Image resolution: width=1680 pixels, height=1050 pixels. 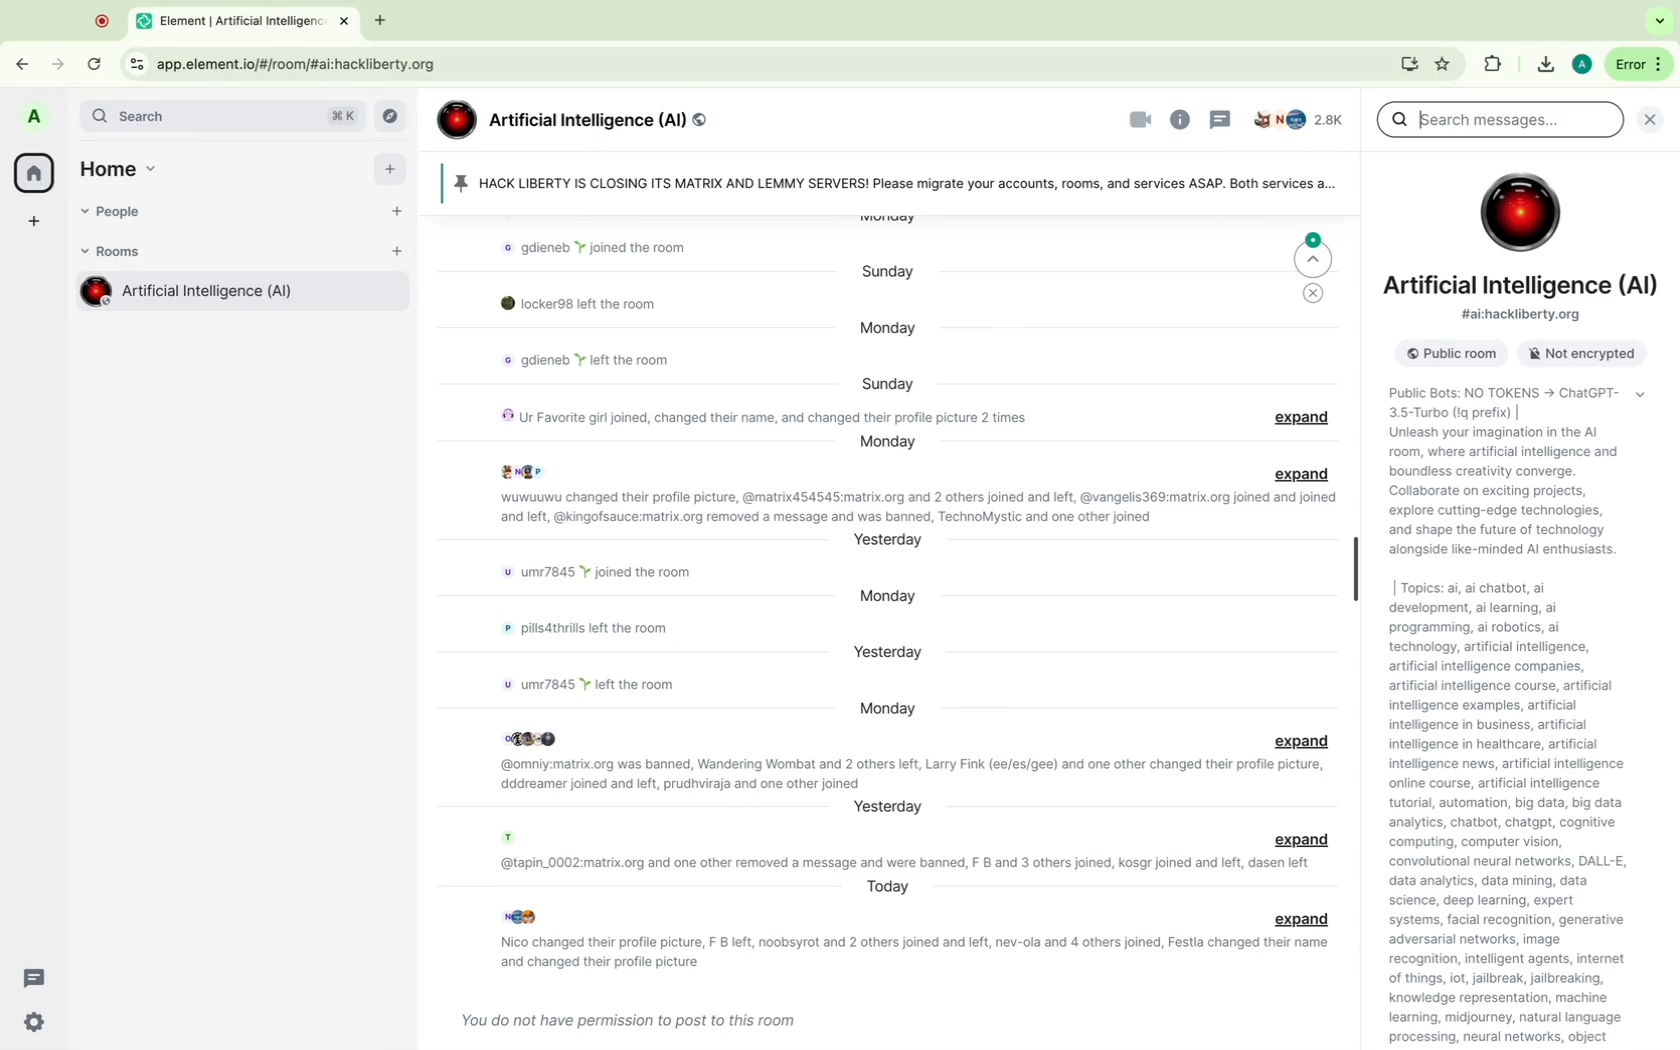 What do you see at coordinates (903, 861) in the screenshot?
I see `message` at bounding box center [903, 861].